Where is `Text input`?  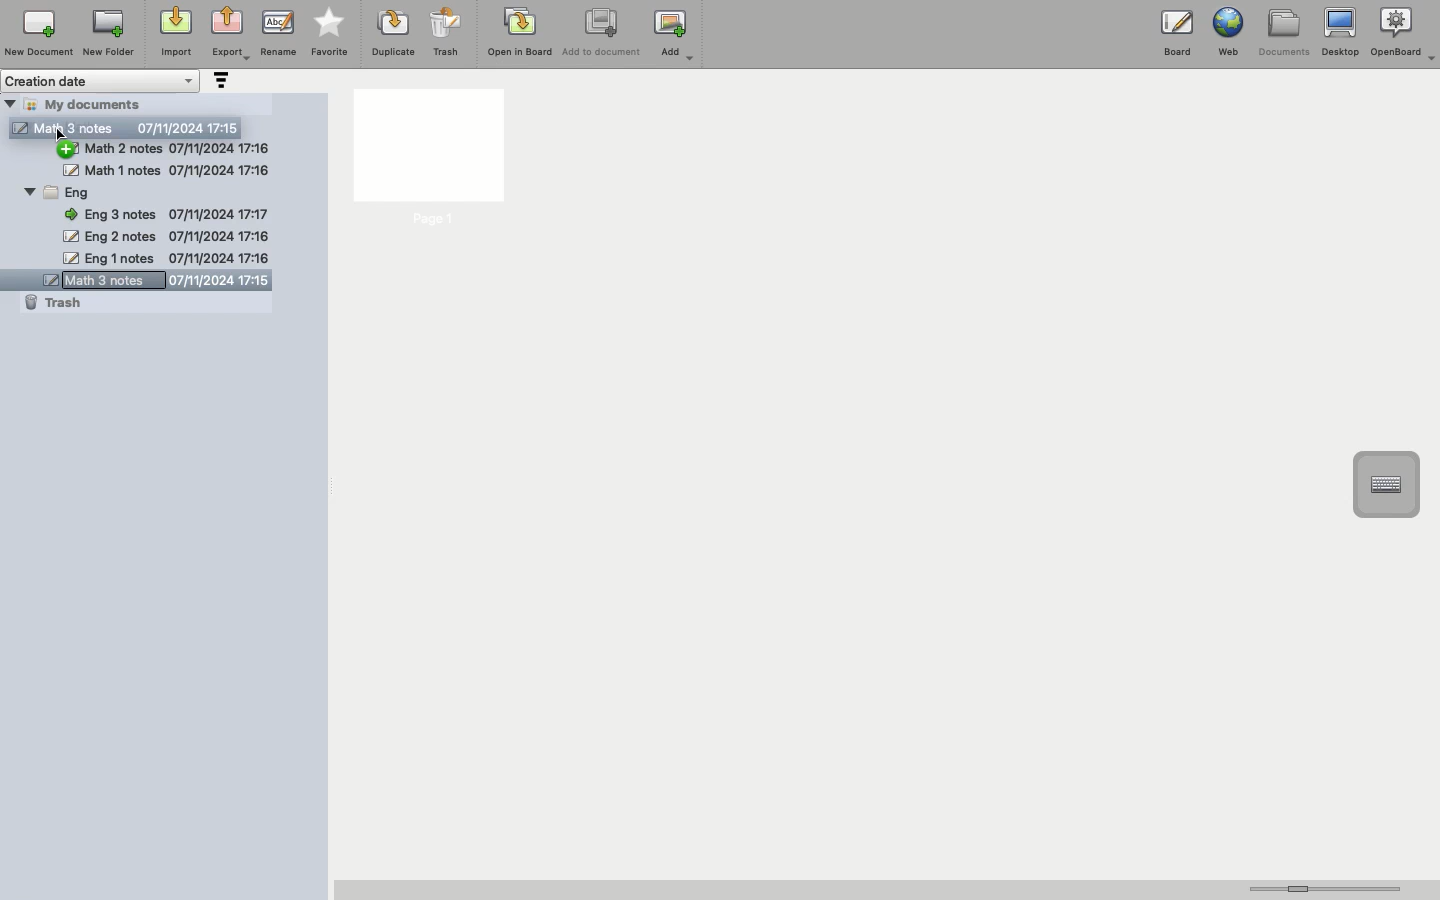 Text input is located at coordinates (1385, 485).